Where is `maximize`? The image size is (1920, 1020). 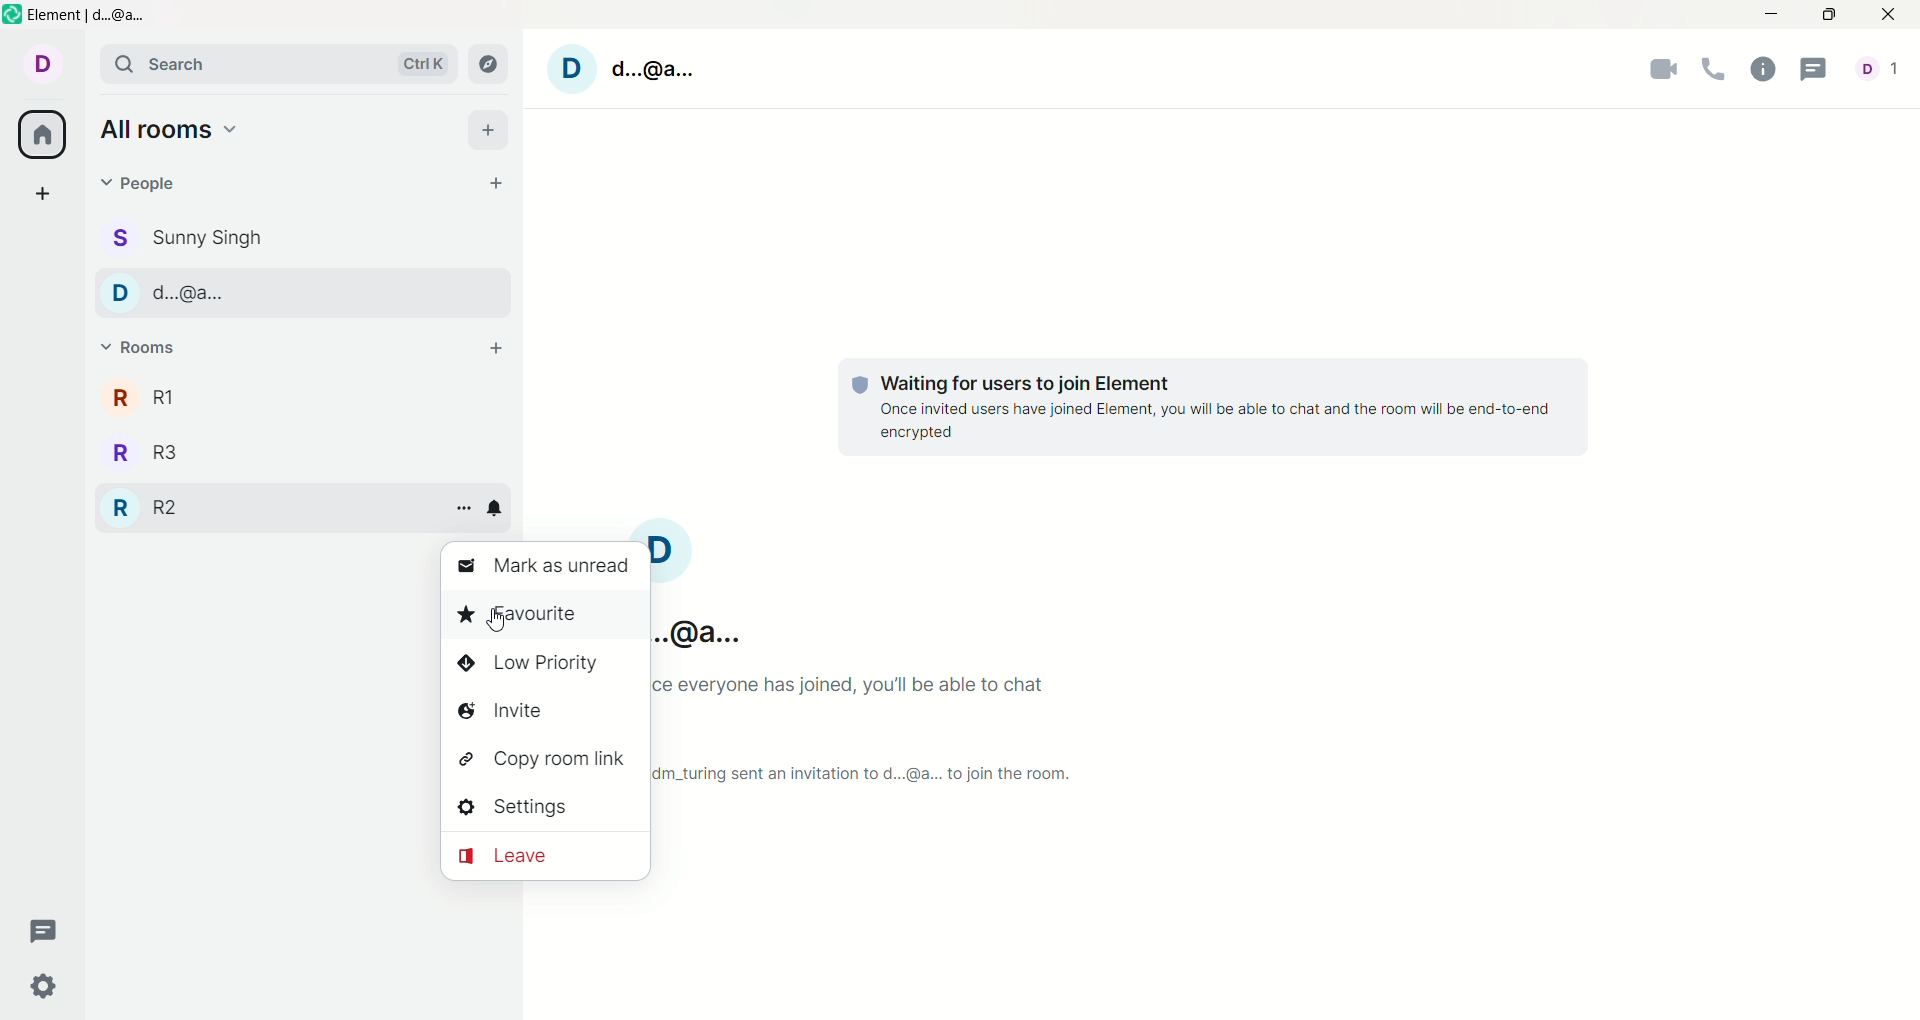
maximize is located at coordinates (1829, 14).